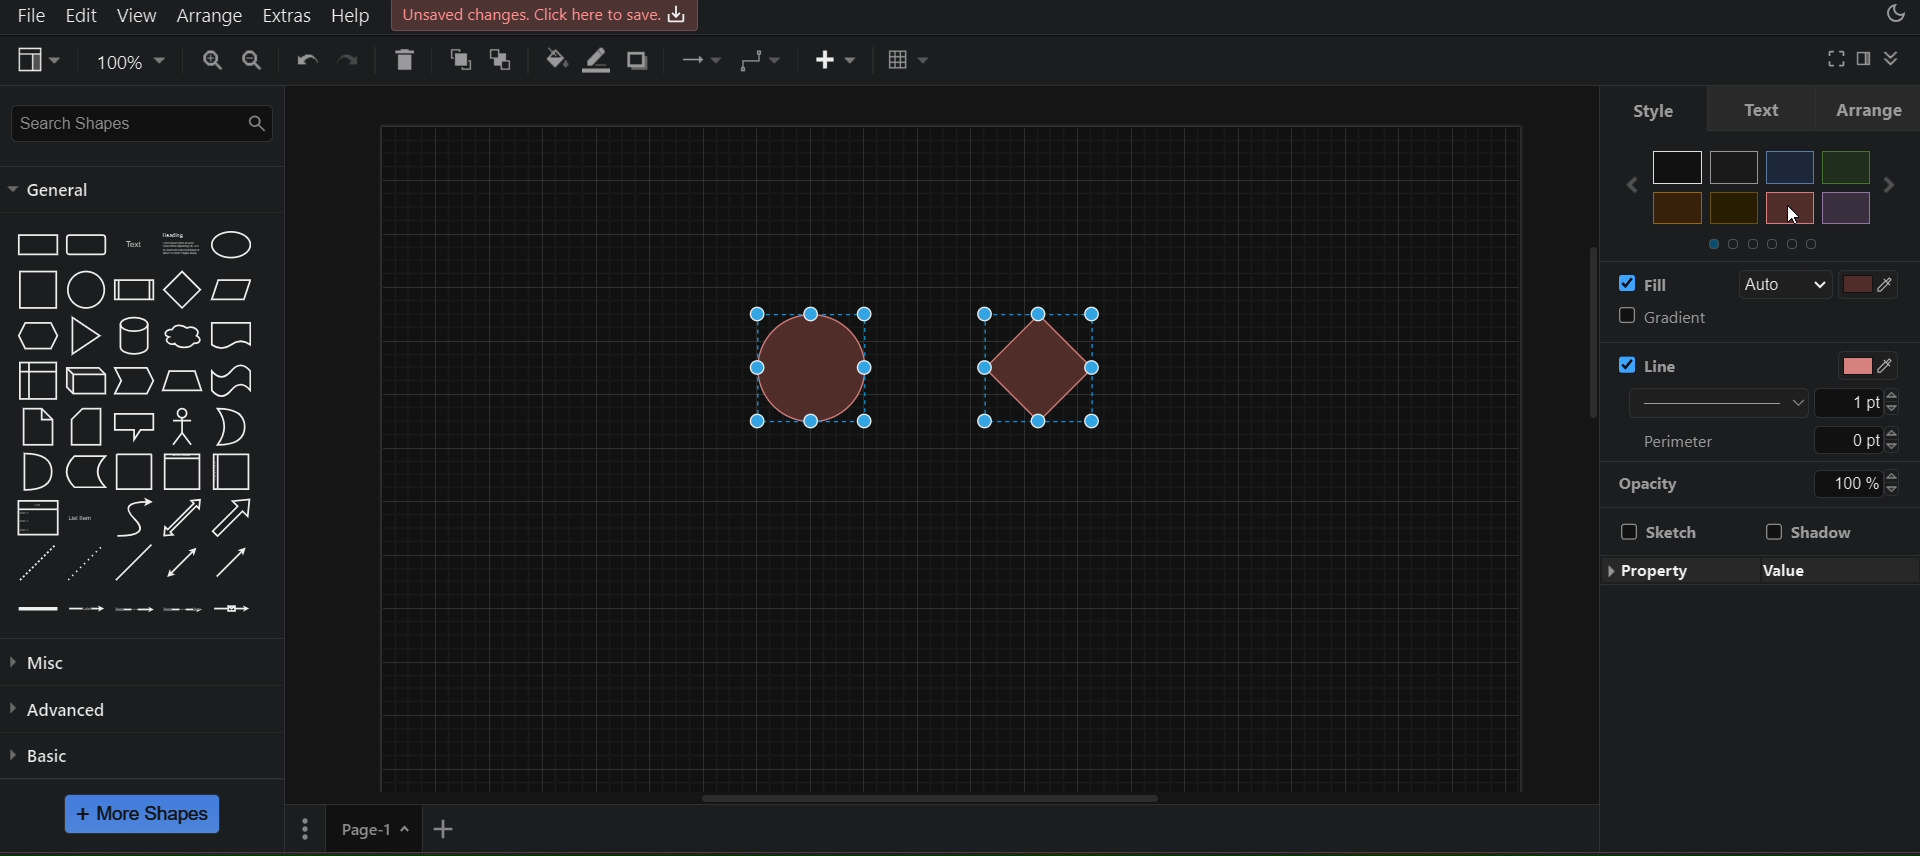 The width and height of the screenshot is (1920, 856). Describe the element at coordinates (1892, 14) in the screenshot. I see `appearance` at that location.